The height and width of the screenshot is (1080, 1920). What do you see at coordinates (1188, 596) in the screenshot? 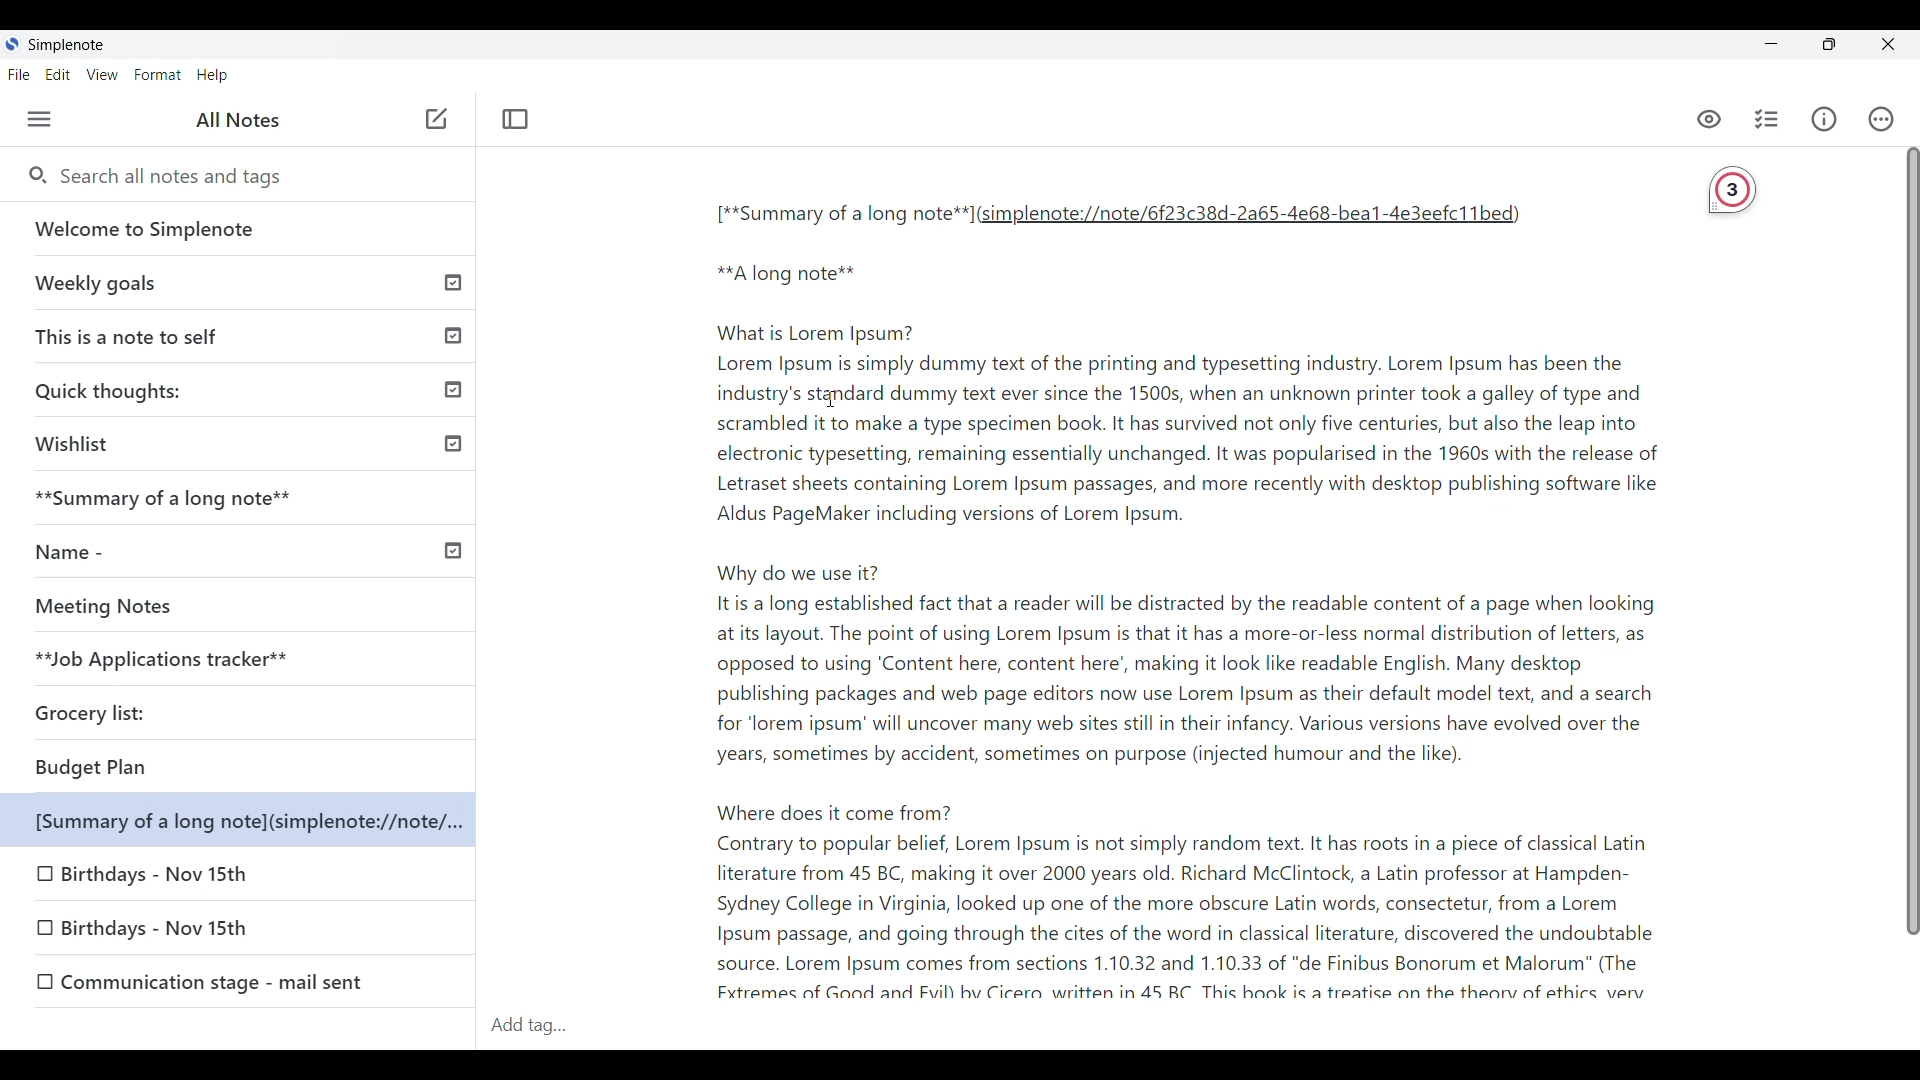
I see `[**Summary of a long note**](simplenote://note/6f23¢38d-2a65-4e68-bea1-4e3eefc1bed)

**A long note**

What is Lorem Ipsum?

Lorem Ipsum is simply dummy text of the printing and typesetting industry. Lorem Ipsum has been the
industry's standard dummy text ever since the 1500s, when an unknown printer took a galley of type and
scrambled it to make a type specimen book. It has survived not only five centuries, but also the leap into
electronic typesetting, remaining essentially unchanged. It was popularised in the 1960s with the release of
Letraset sheets containing Lorem Ipsum passages, and more recently with desktop publishing software like
Aldus PageMaker including versions of Lorem Ipsum.

Why do we use it?

Itis a long established fact that a reader will be distracted by the readable content of a page when looking
at its layout. The point of using Lorem Ipsum is that it has a more-or-less normal distribution of letters, as
opposed to using ‘Content here, content here’, making it look like readable English. Many desktop
publishing packages and web page editors now use Lorem Ipsum as their default model text, and a search
for ‘lorem ipsum’ will uncover many web sites still in their infancy. Various versions have evolved over the
years, sometimes by accident, sometimes on purpose (injected humour and the like).

Where does it come from?

Contrary to popular belief, Lorem Ipsum is not simply random text. It has roots in a piece of classical Latin
literature from 45 BC, making it over 2000 years old. Richard McClintock, a Latin professor at Hampden-
Sydney College in Virginia, looked up one of the more obscure Latin words, consectetur, from a Lorem
Ipsum passage, and going through the cites of the word in classical literature, discovered the undoubtable
source. Lorem Ipsum comes from sections 1.10.32 and 1.10.33 of "de Finibus Bonorum et Malorum" (The` at bounding box center [1188, 596].